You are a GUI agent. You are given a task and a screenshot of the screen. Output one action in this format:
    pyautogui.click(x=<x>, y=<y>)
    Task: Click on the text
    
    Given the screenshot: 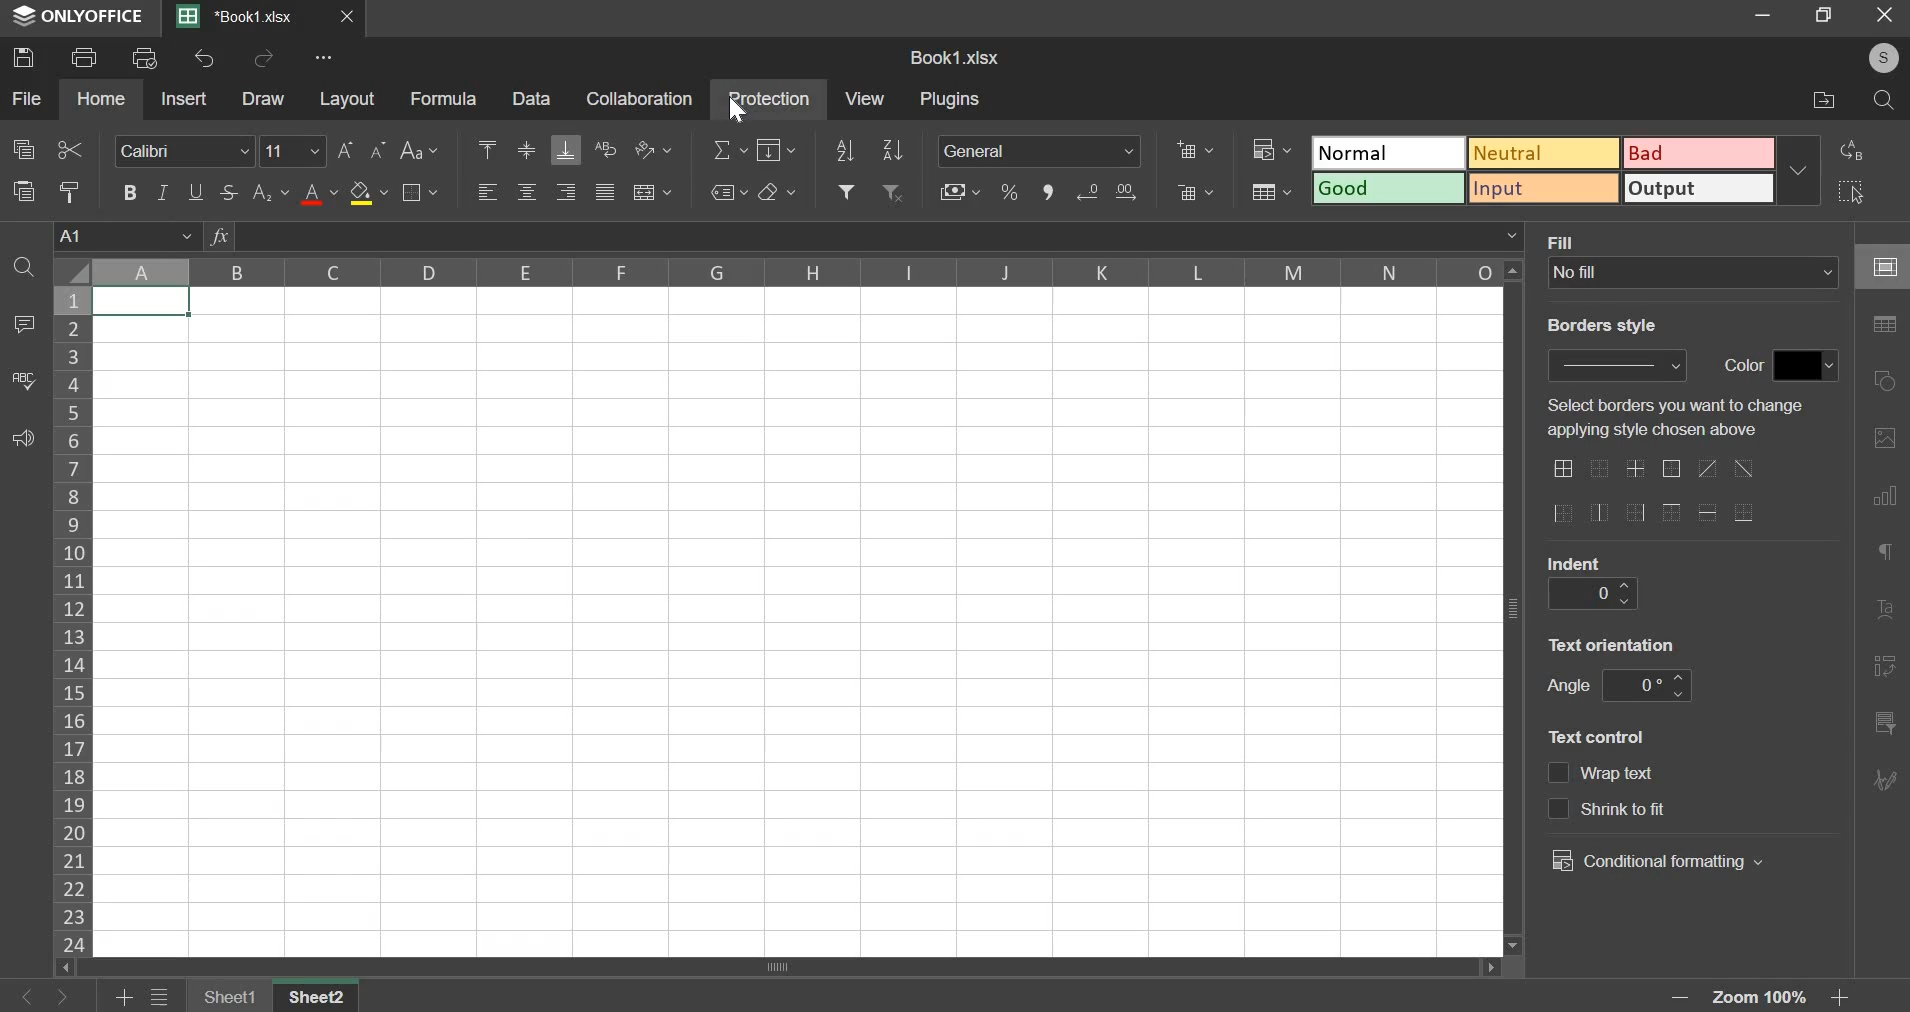 What is the action you would take?
    pyautogui.click(x=1614, y=642)
    